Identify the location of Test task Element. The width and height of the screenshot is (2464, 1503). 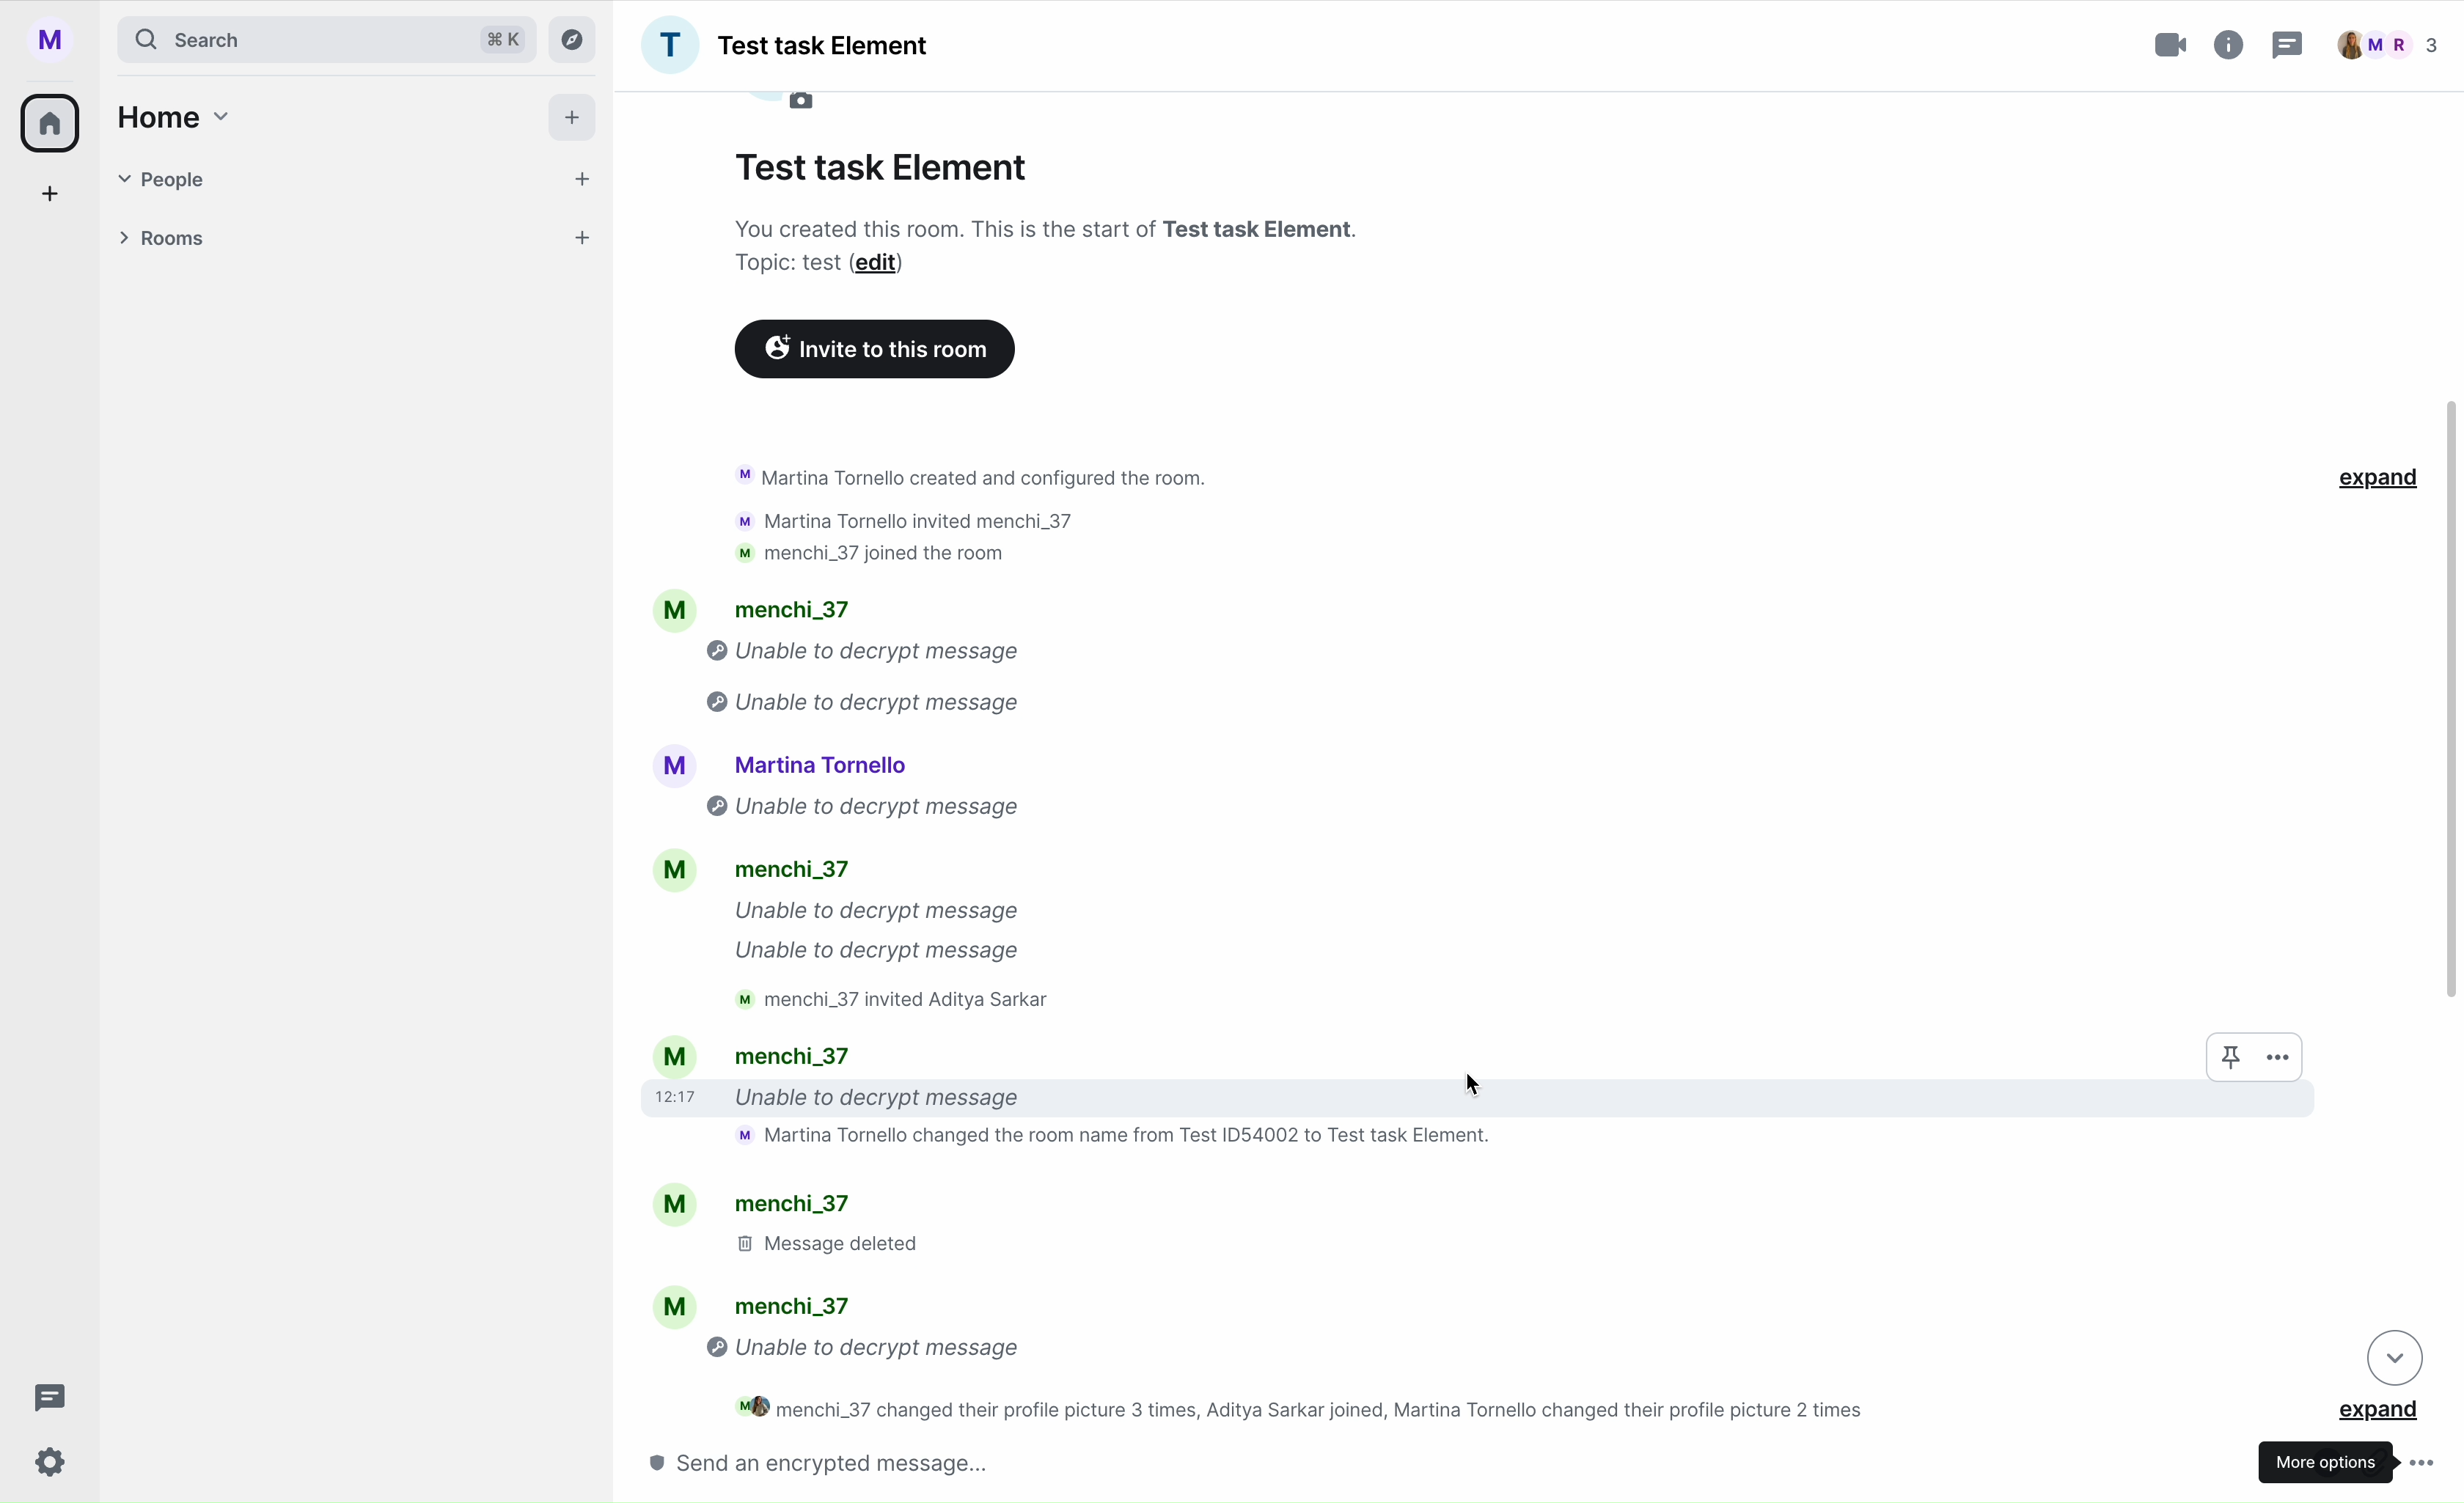
(785, 45).